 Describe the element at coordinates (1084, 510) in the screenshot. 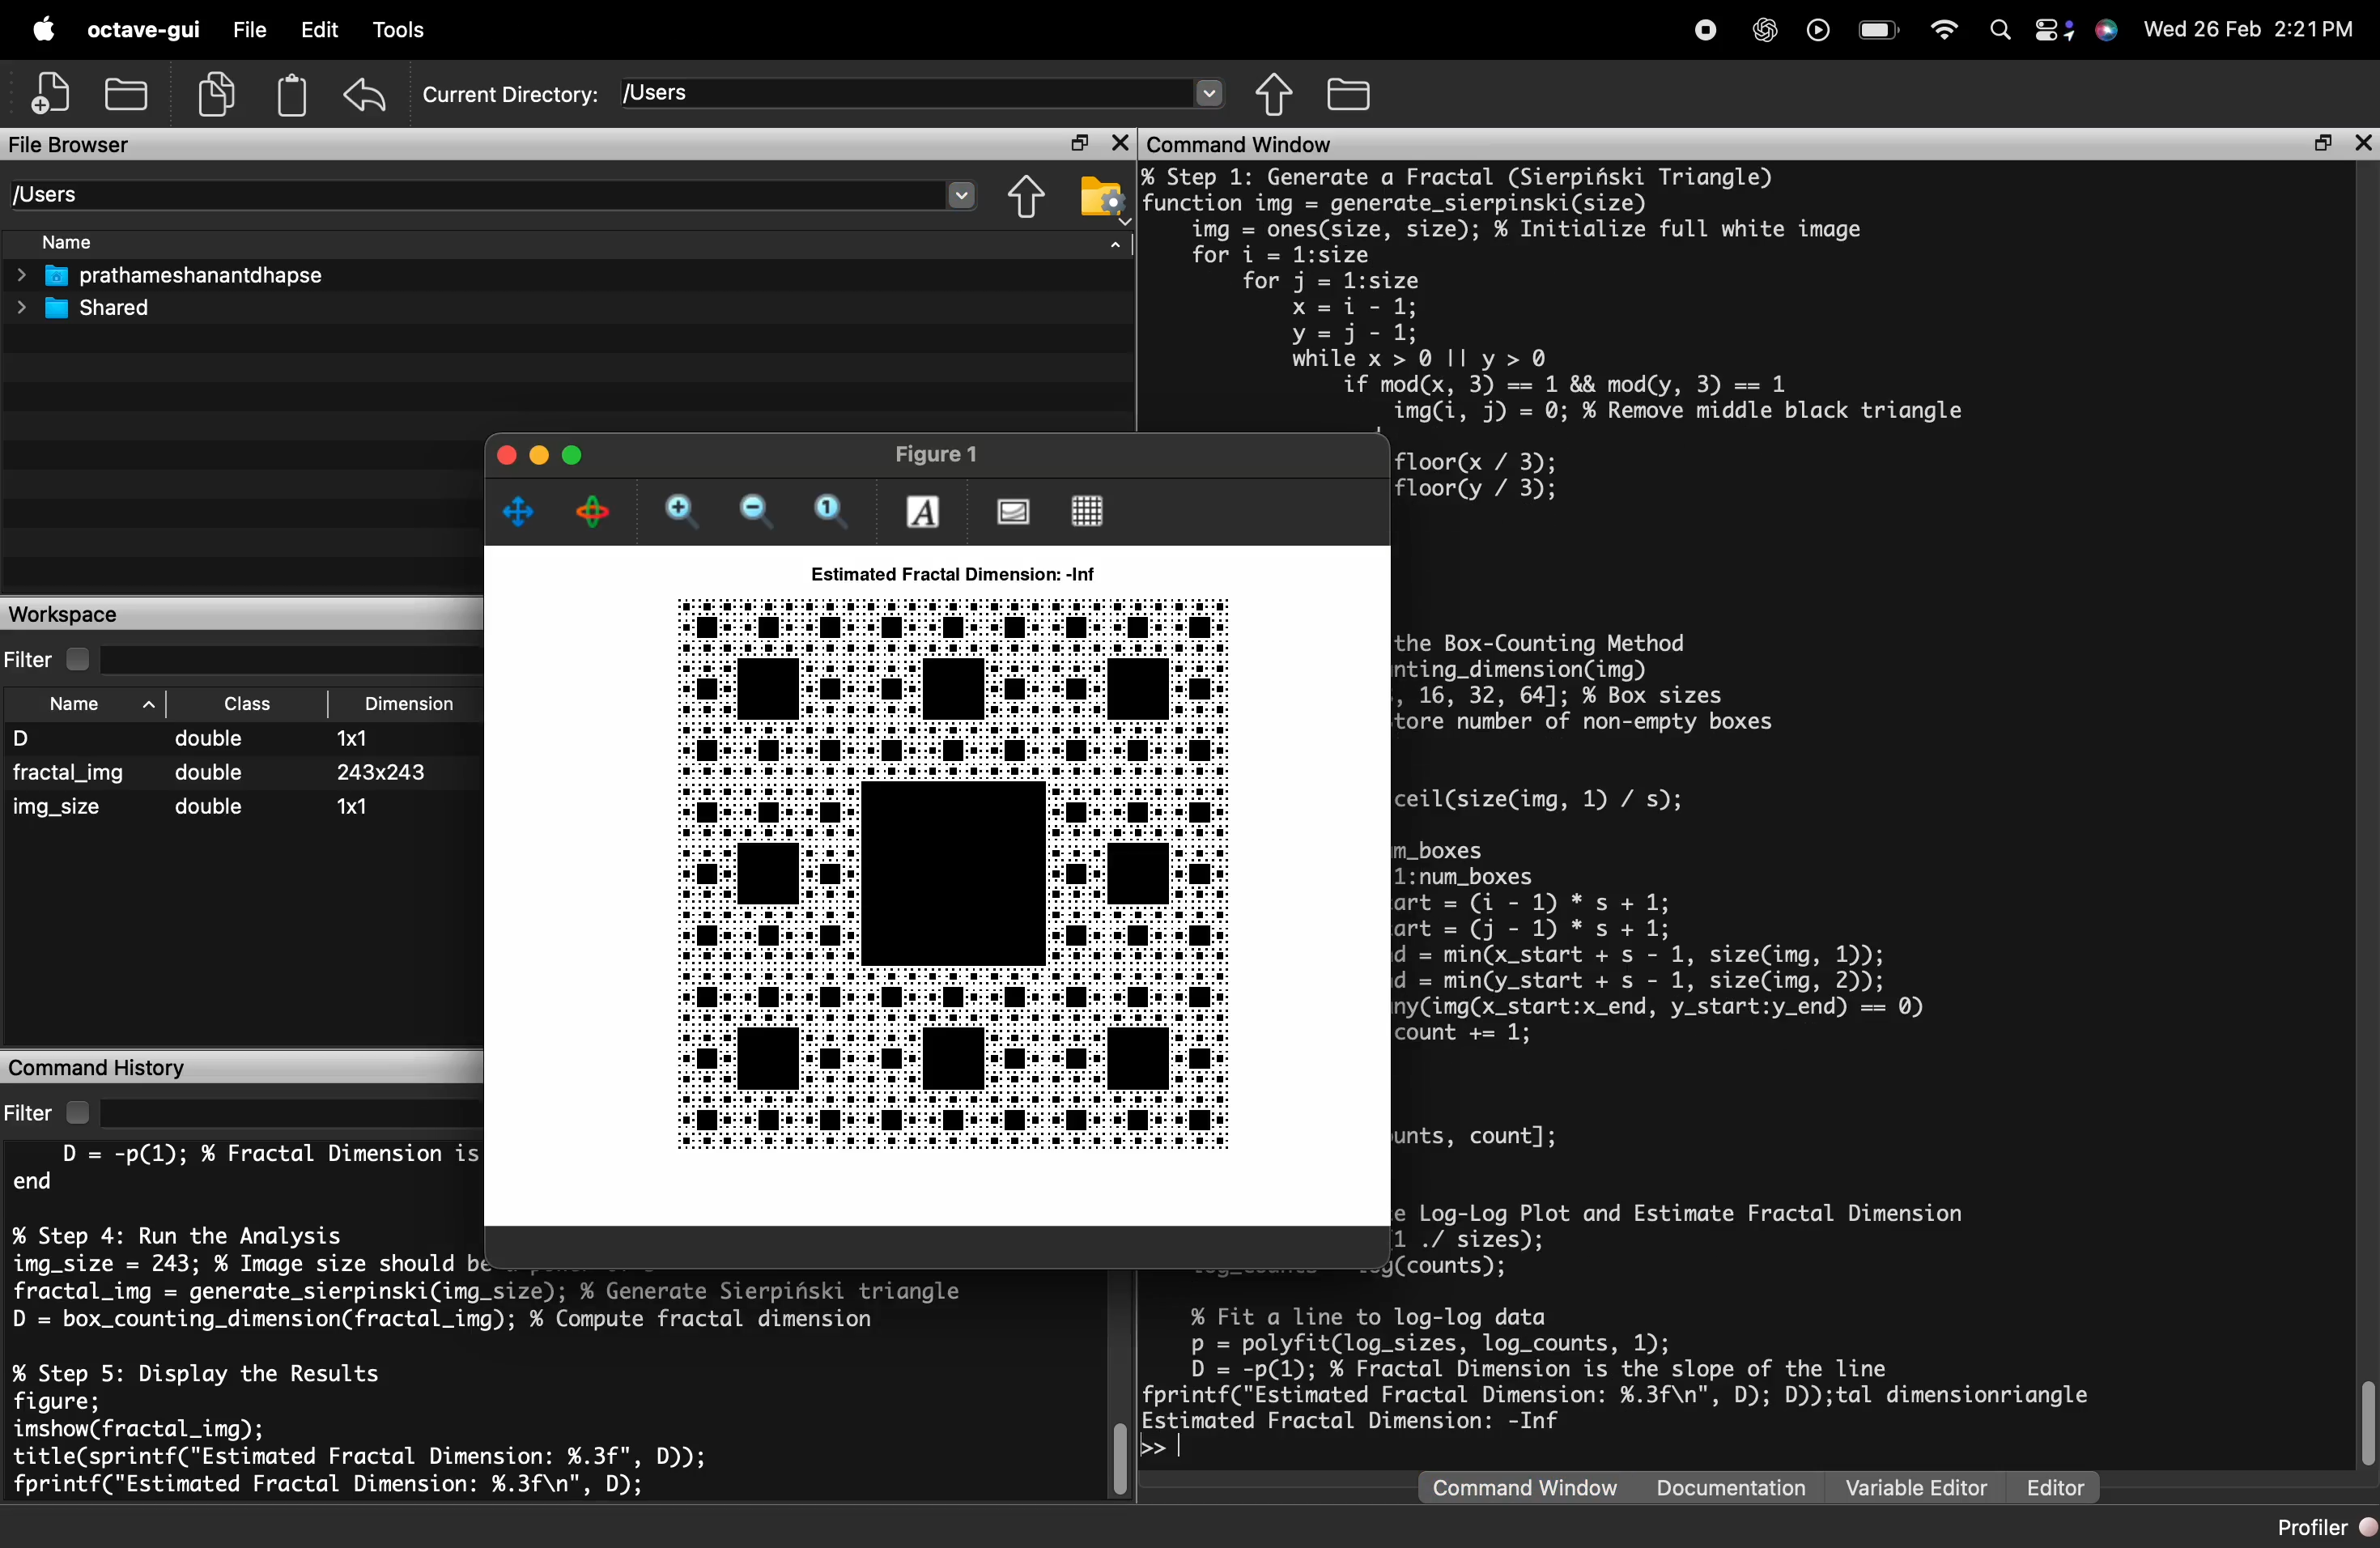

I see `grid` at that location.